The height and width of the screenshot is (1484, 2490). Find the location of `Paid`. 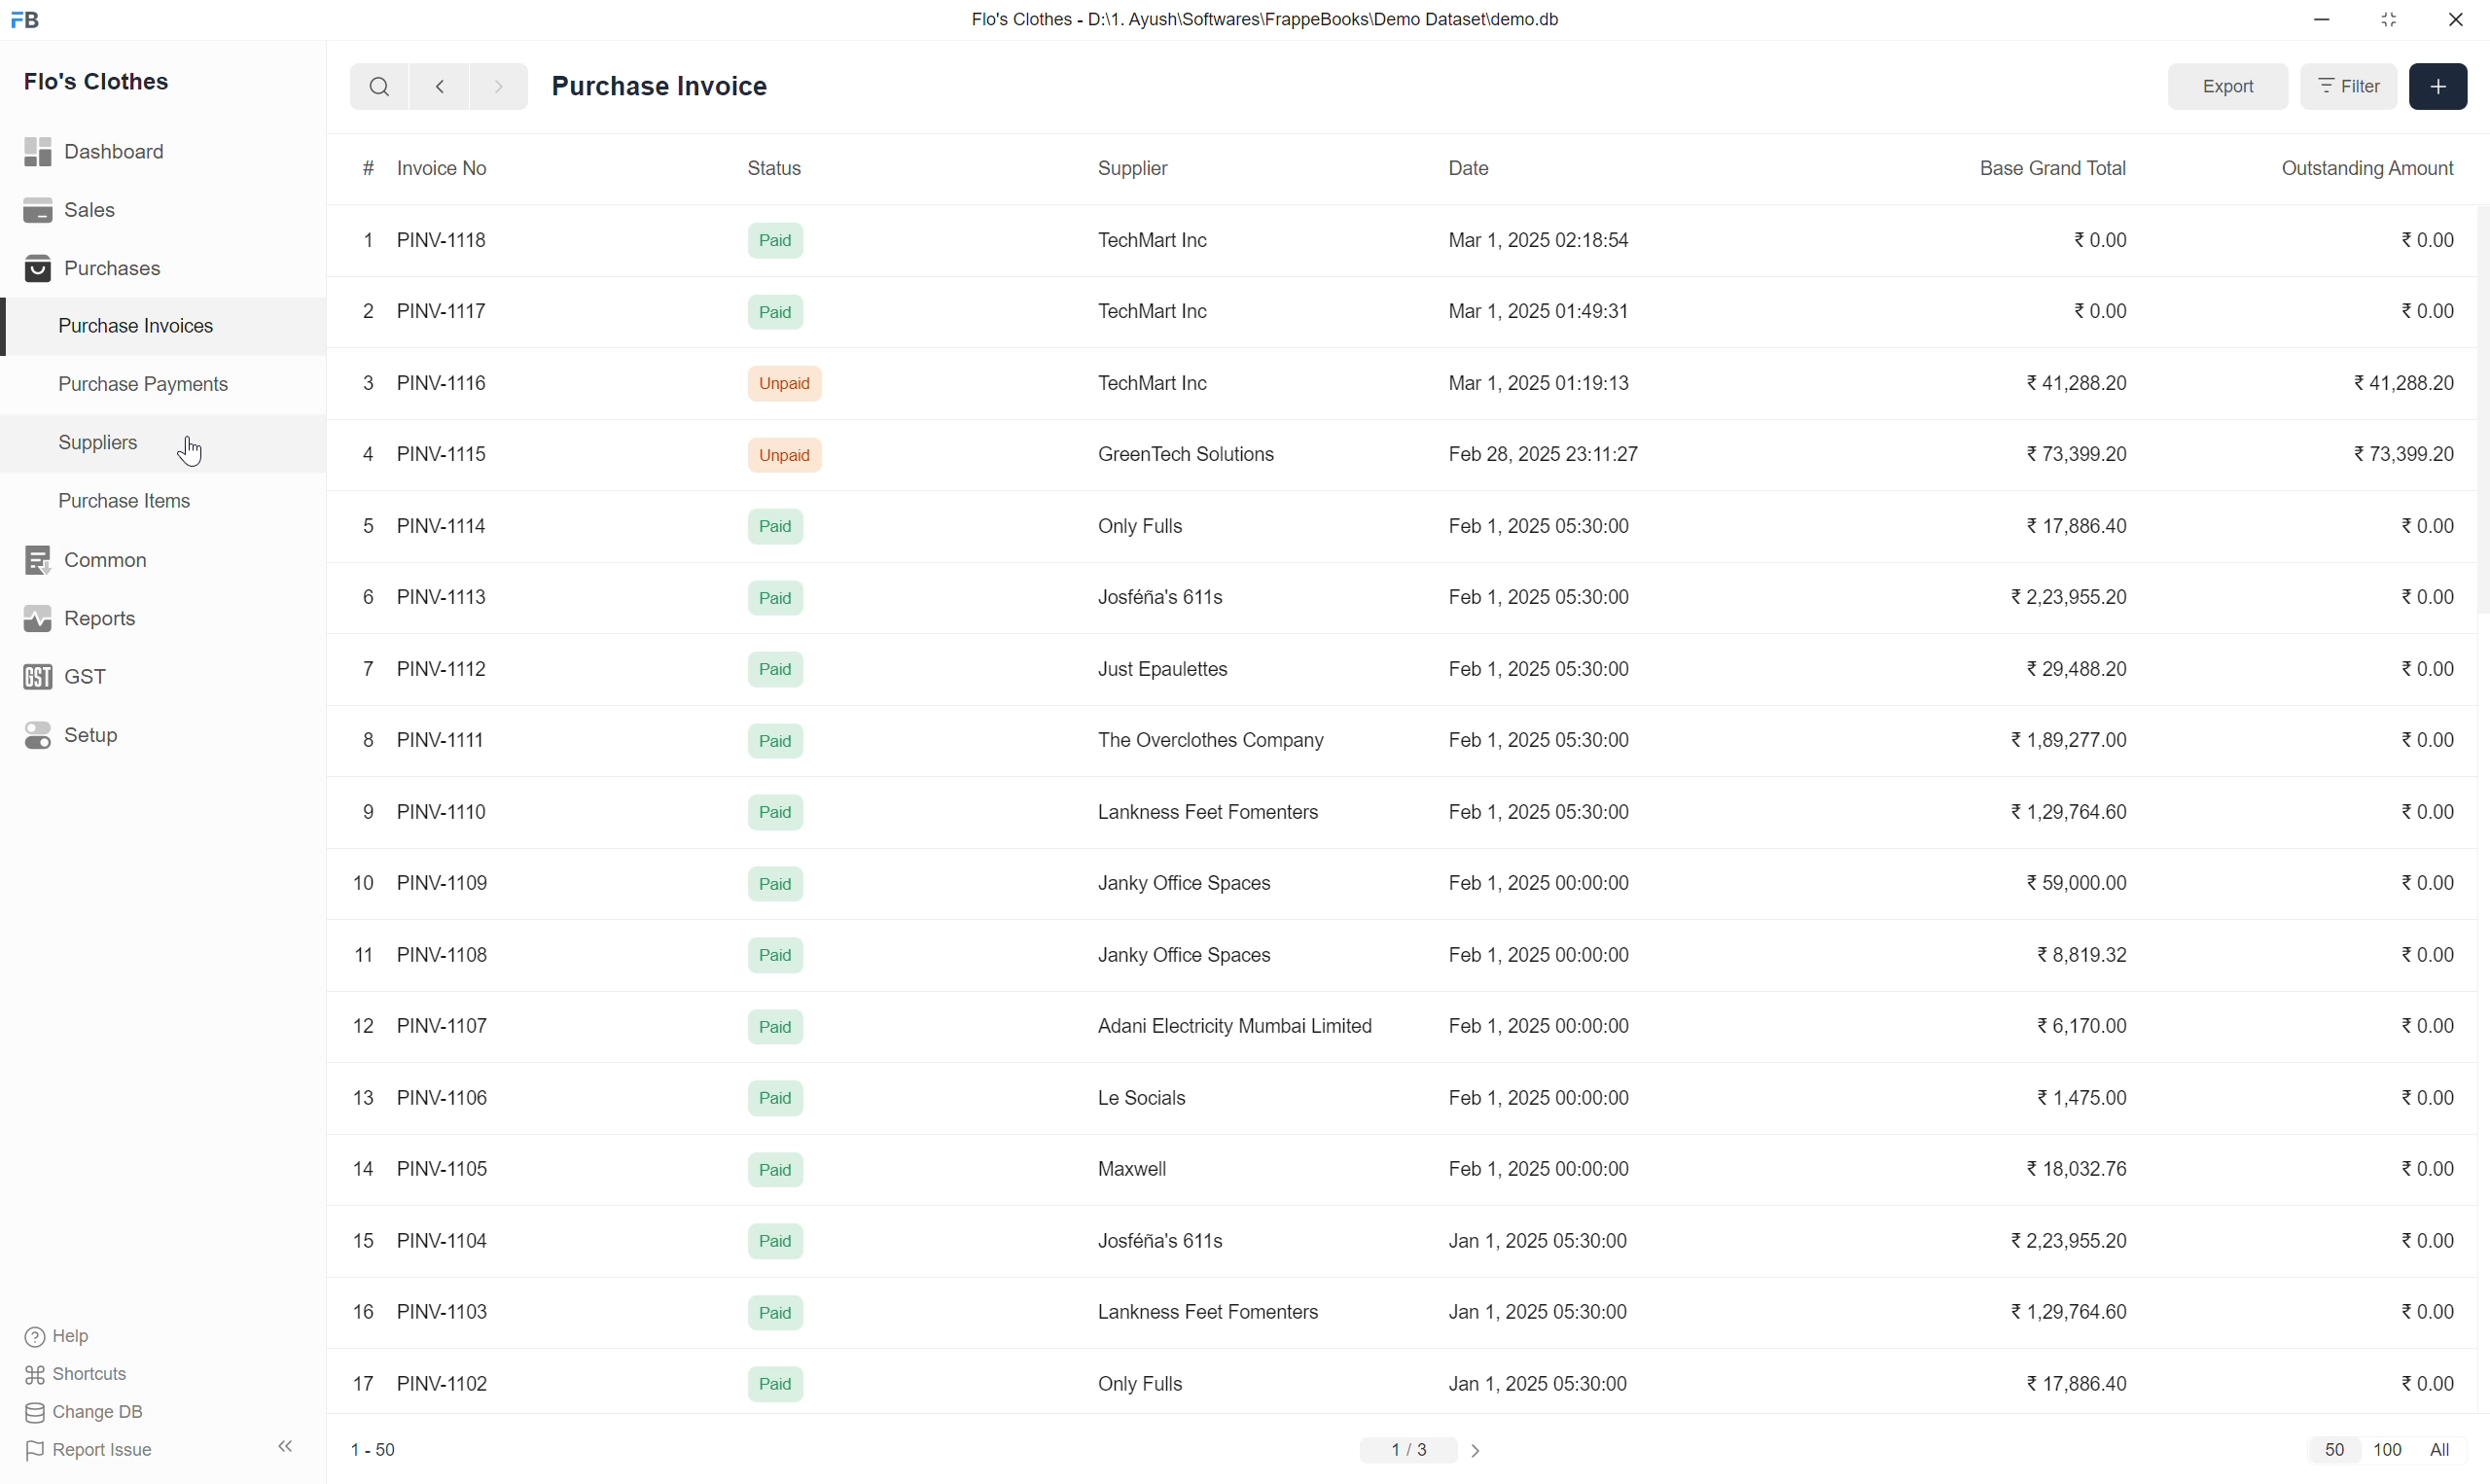

Paid is located at coordinates (773, 661).